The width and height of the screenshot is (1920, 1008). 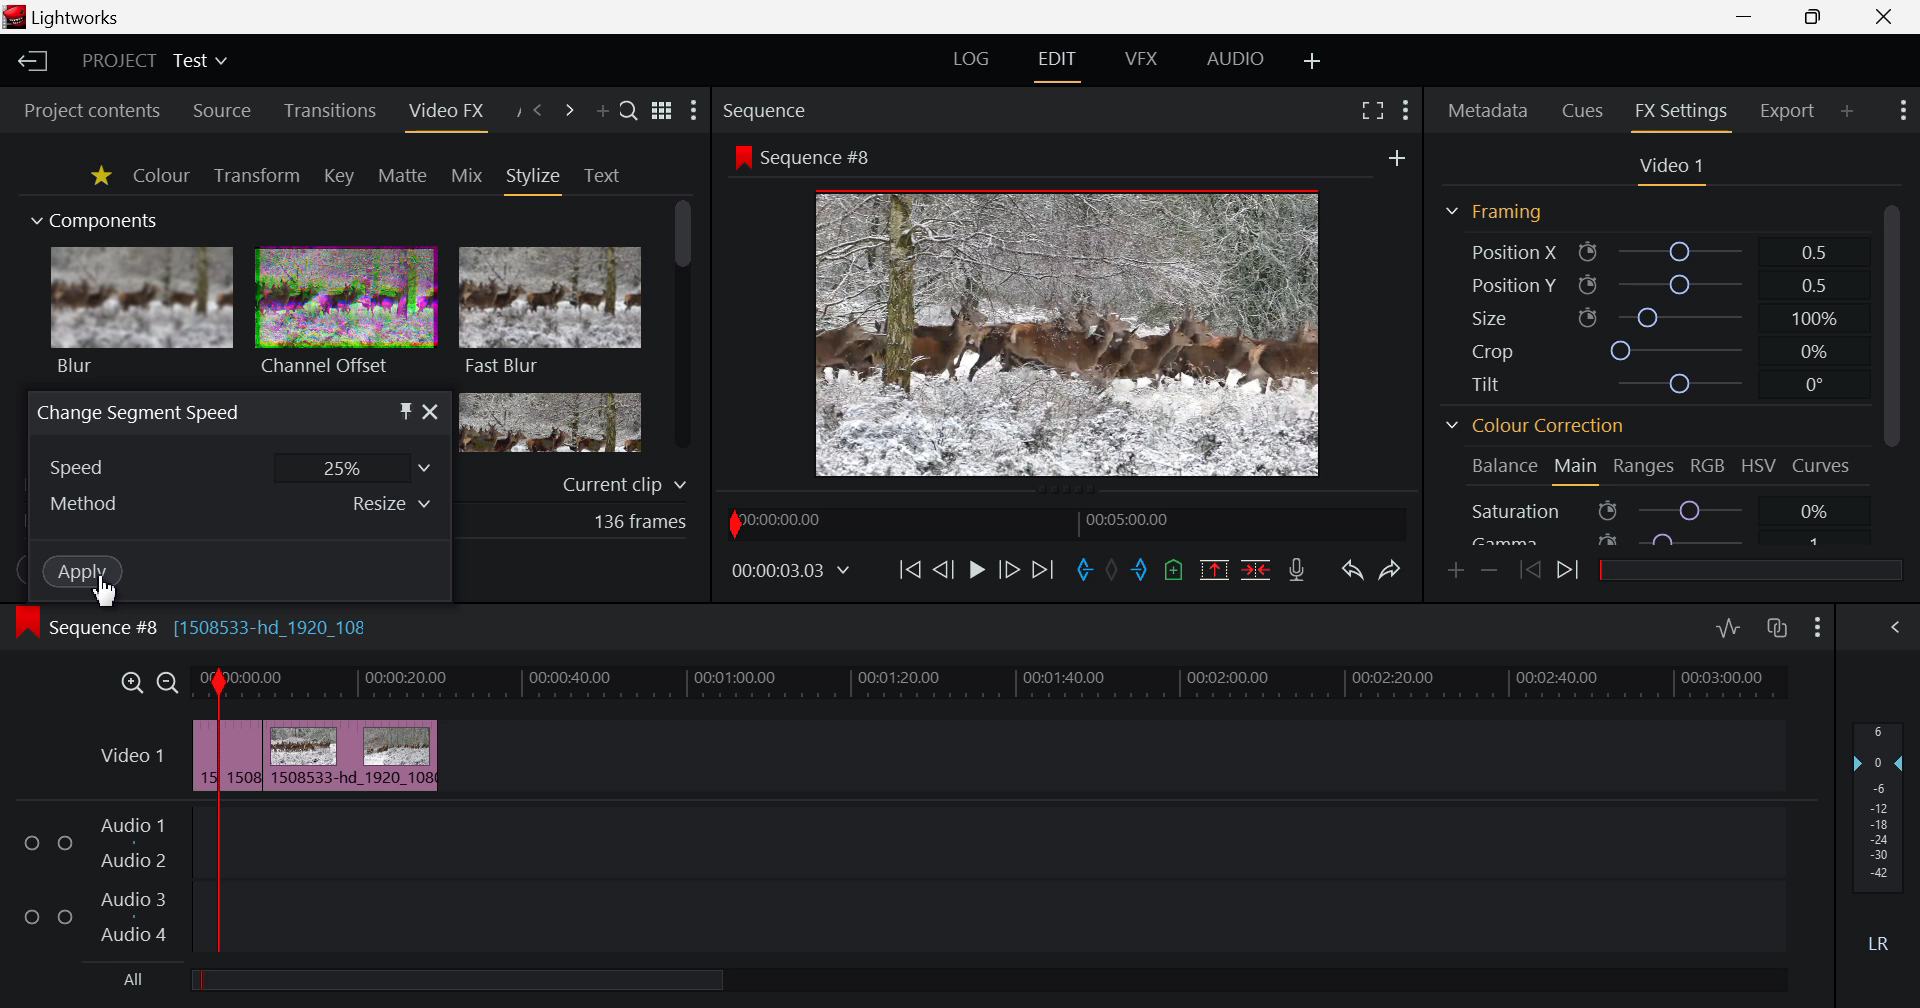 I want to click on tilt, so click(x=1649, y=387).